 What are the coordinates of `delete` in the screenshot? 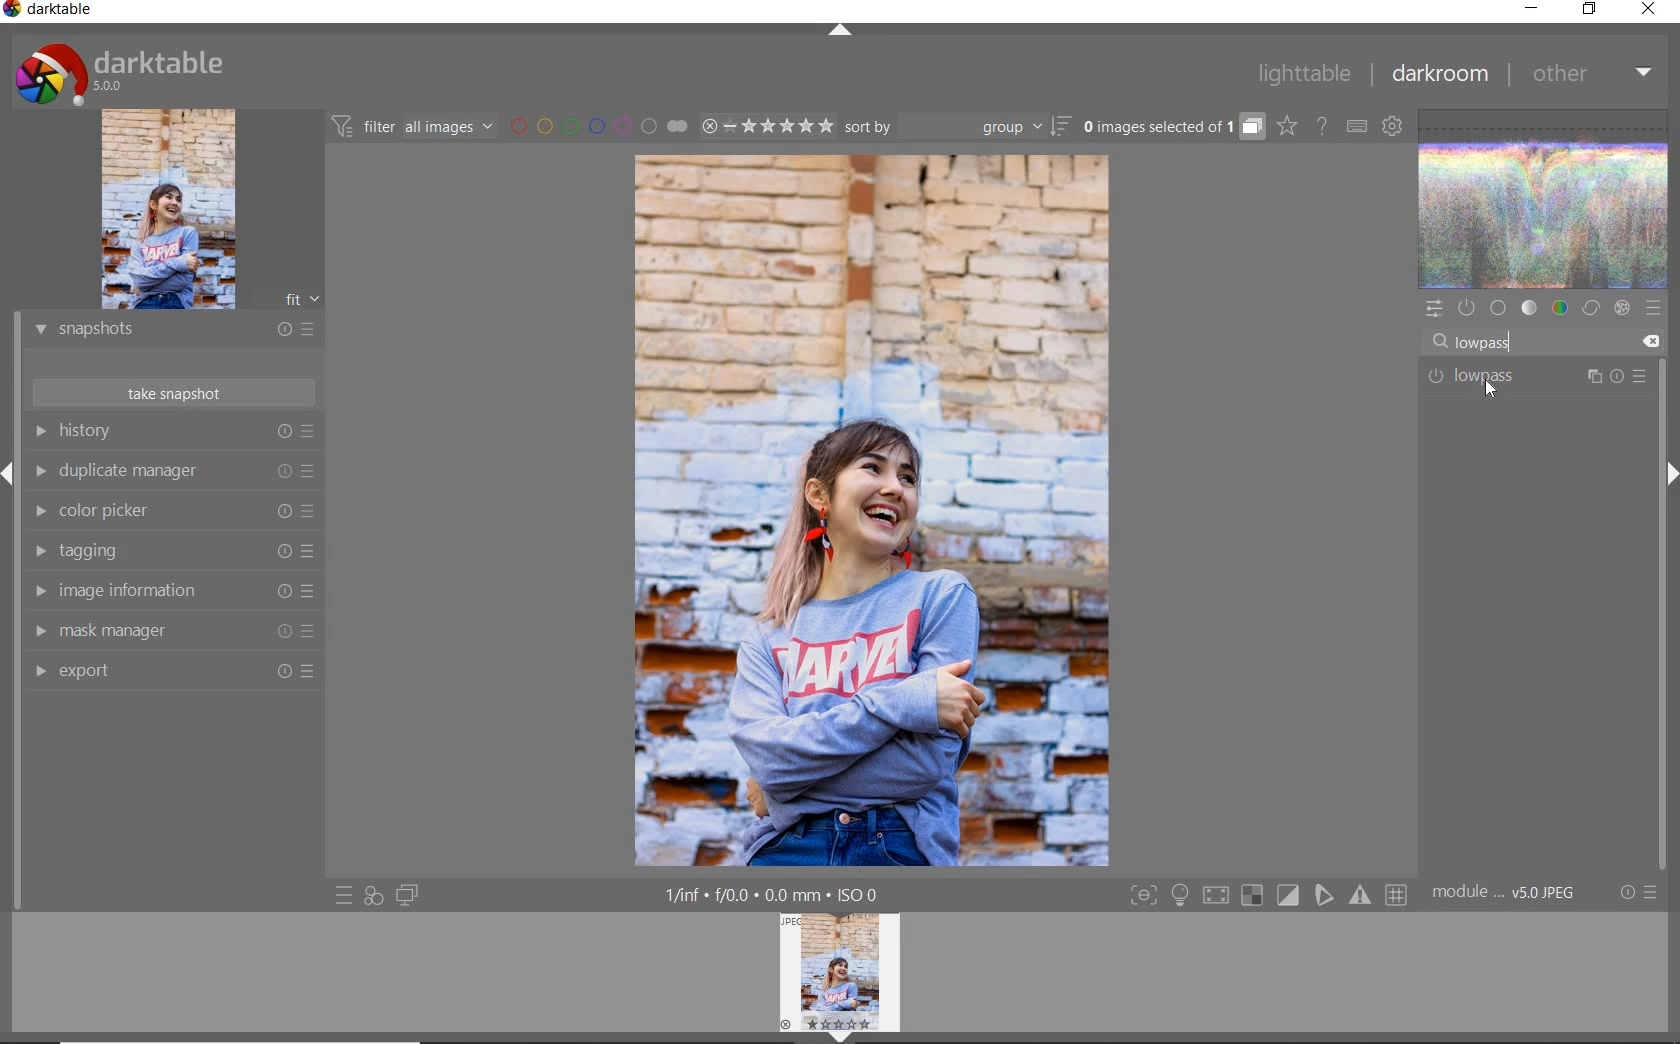 It's located at (1647, 340).